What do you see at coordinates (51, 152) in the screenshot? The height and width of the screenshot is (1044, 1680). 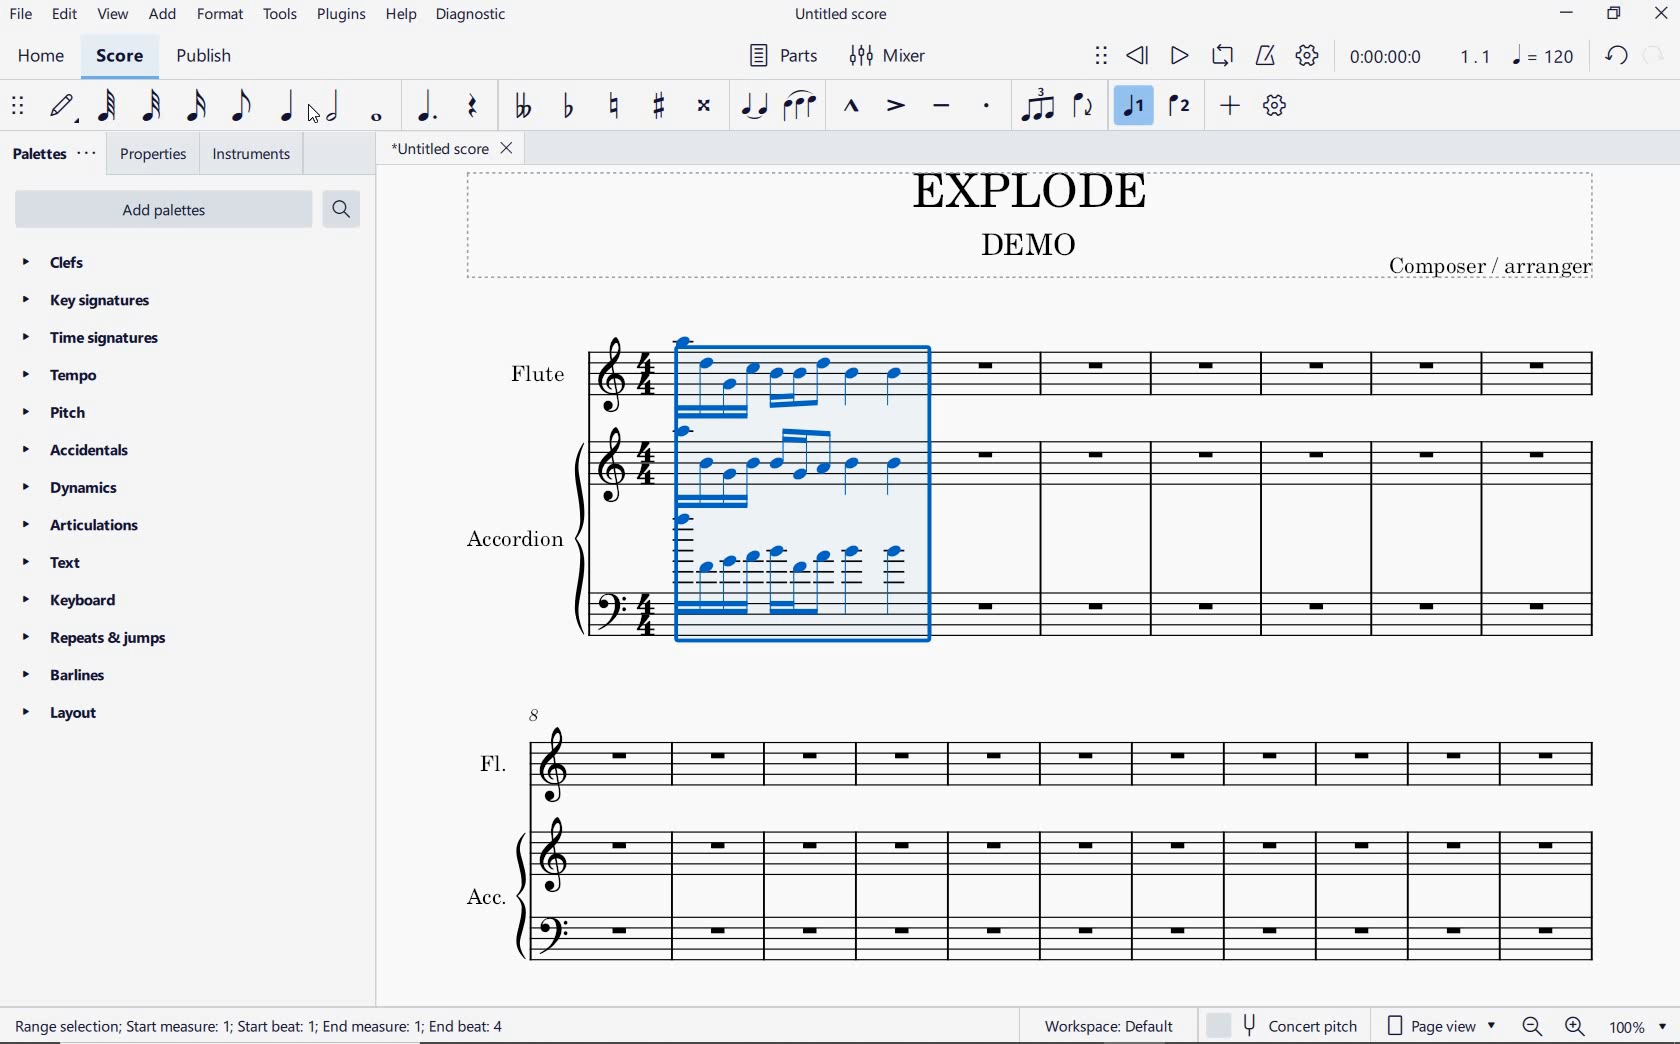 I see `palettes` at bounding box center [51, 152].